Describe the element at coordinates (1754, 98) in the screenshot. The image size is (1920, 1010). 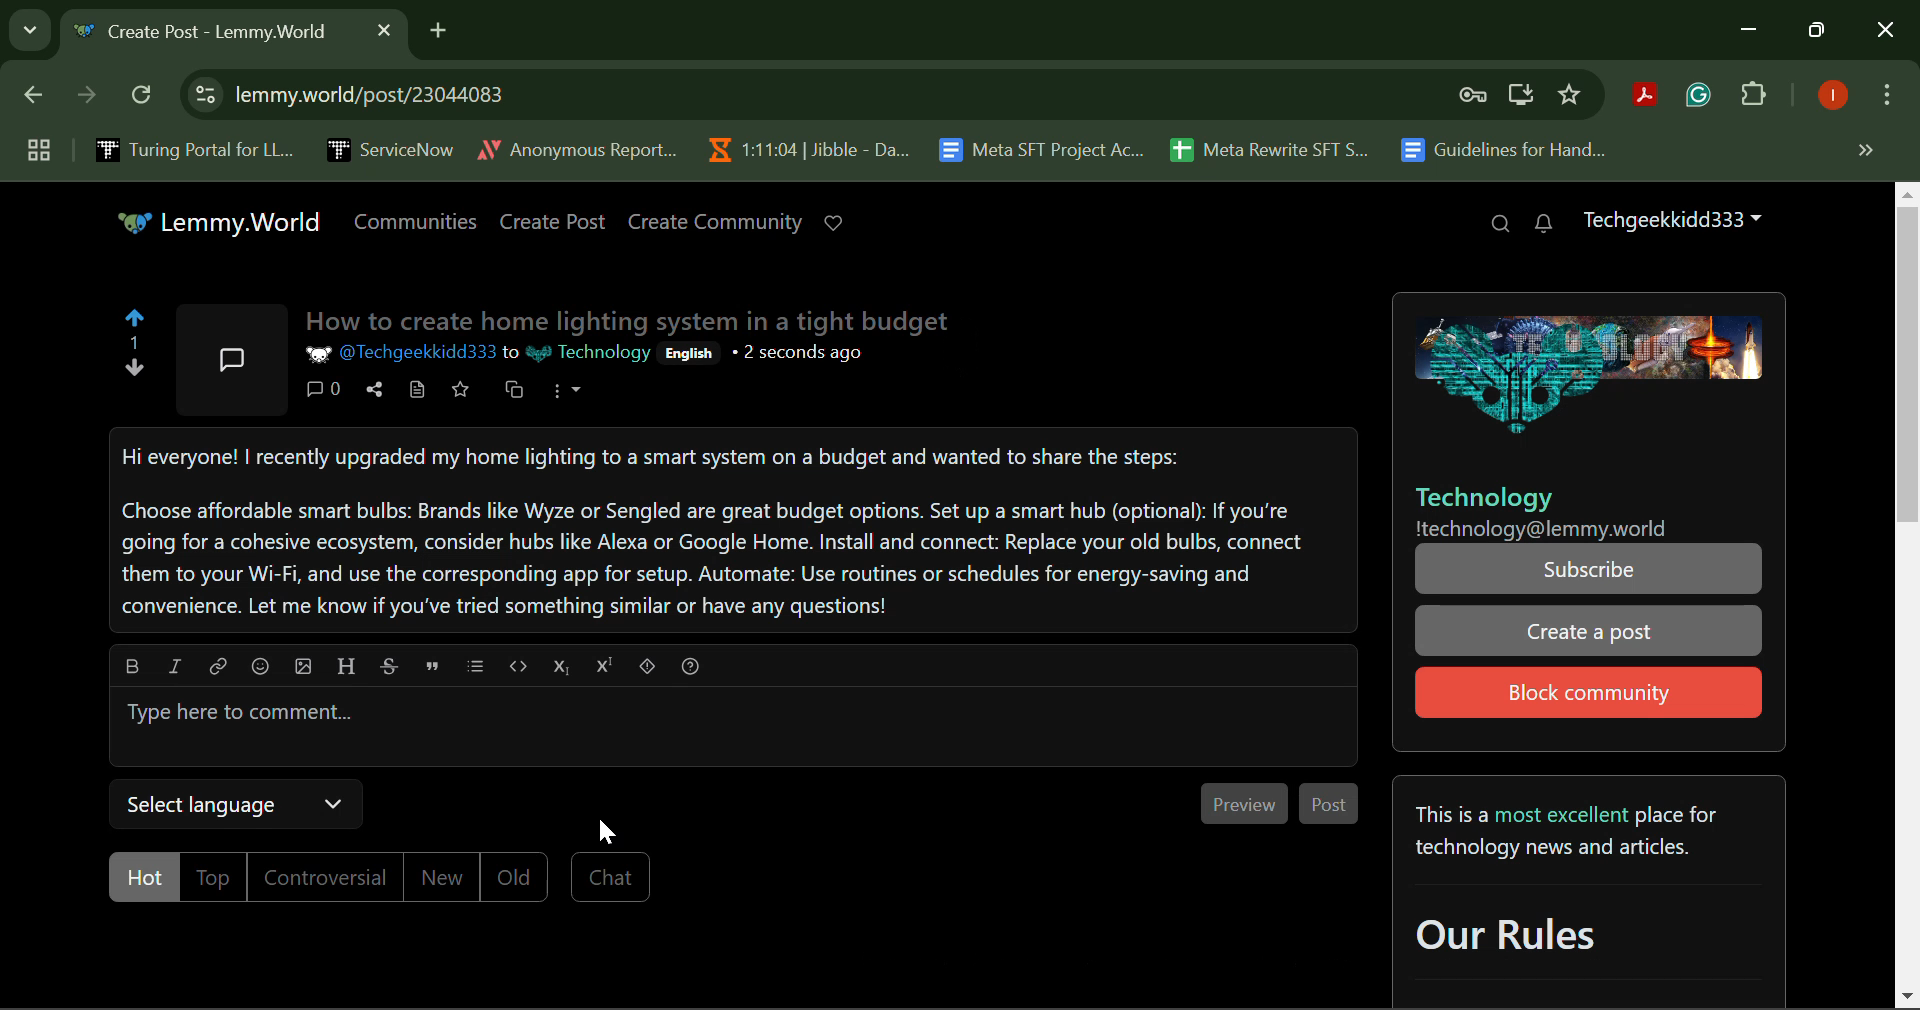
I see `Plugins` at that location.